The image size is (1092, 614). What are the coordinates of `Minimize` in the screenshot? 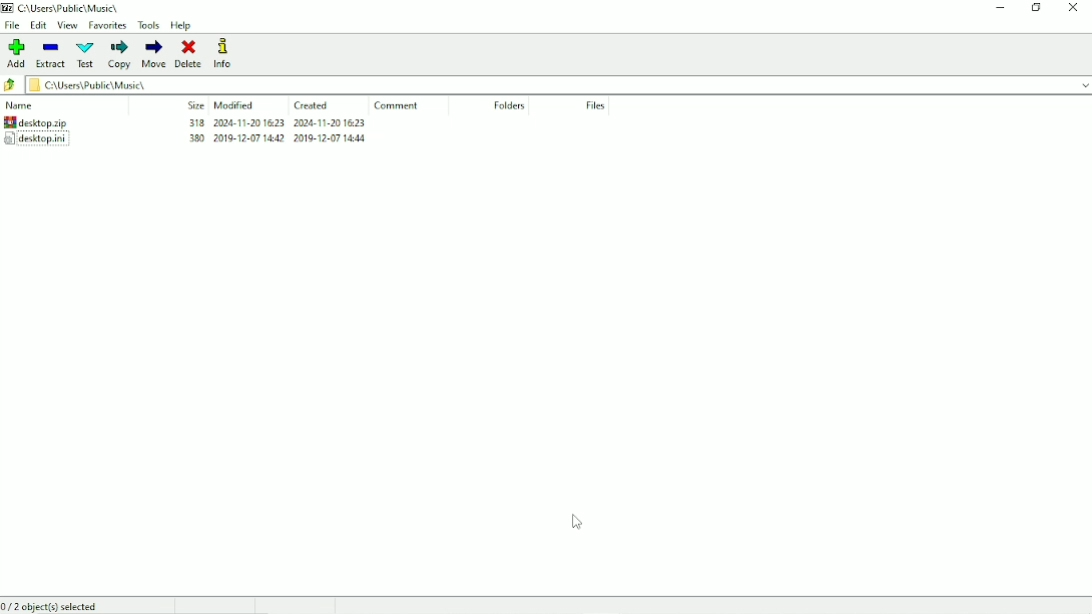 It's located at (1001, 8).